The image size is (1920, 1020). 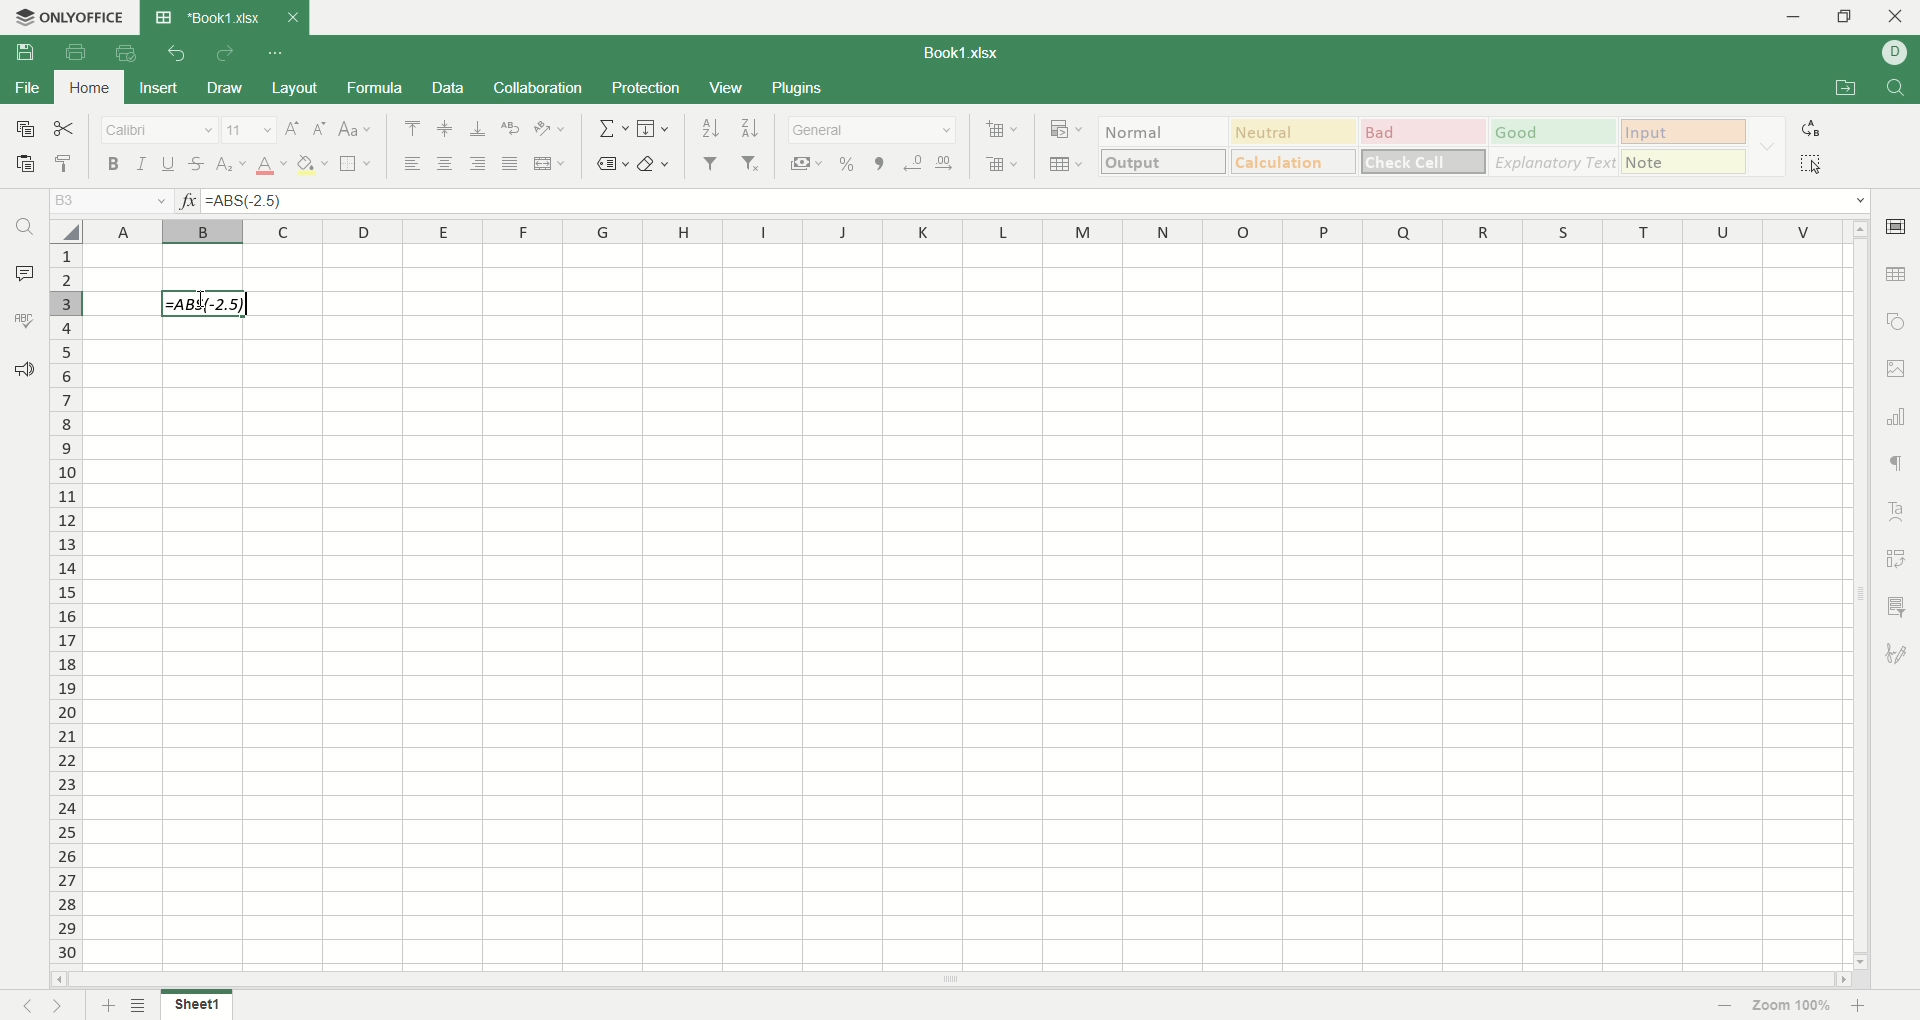 I want to click on merge center, so click(x=549, y=163).